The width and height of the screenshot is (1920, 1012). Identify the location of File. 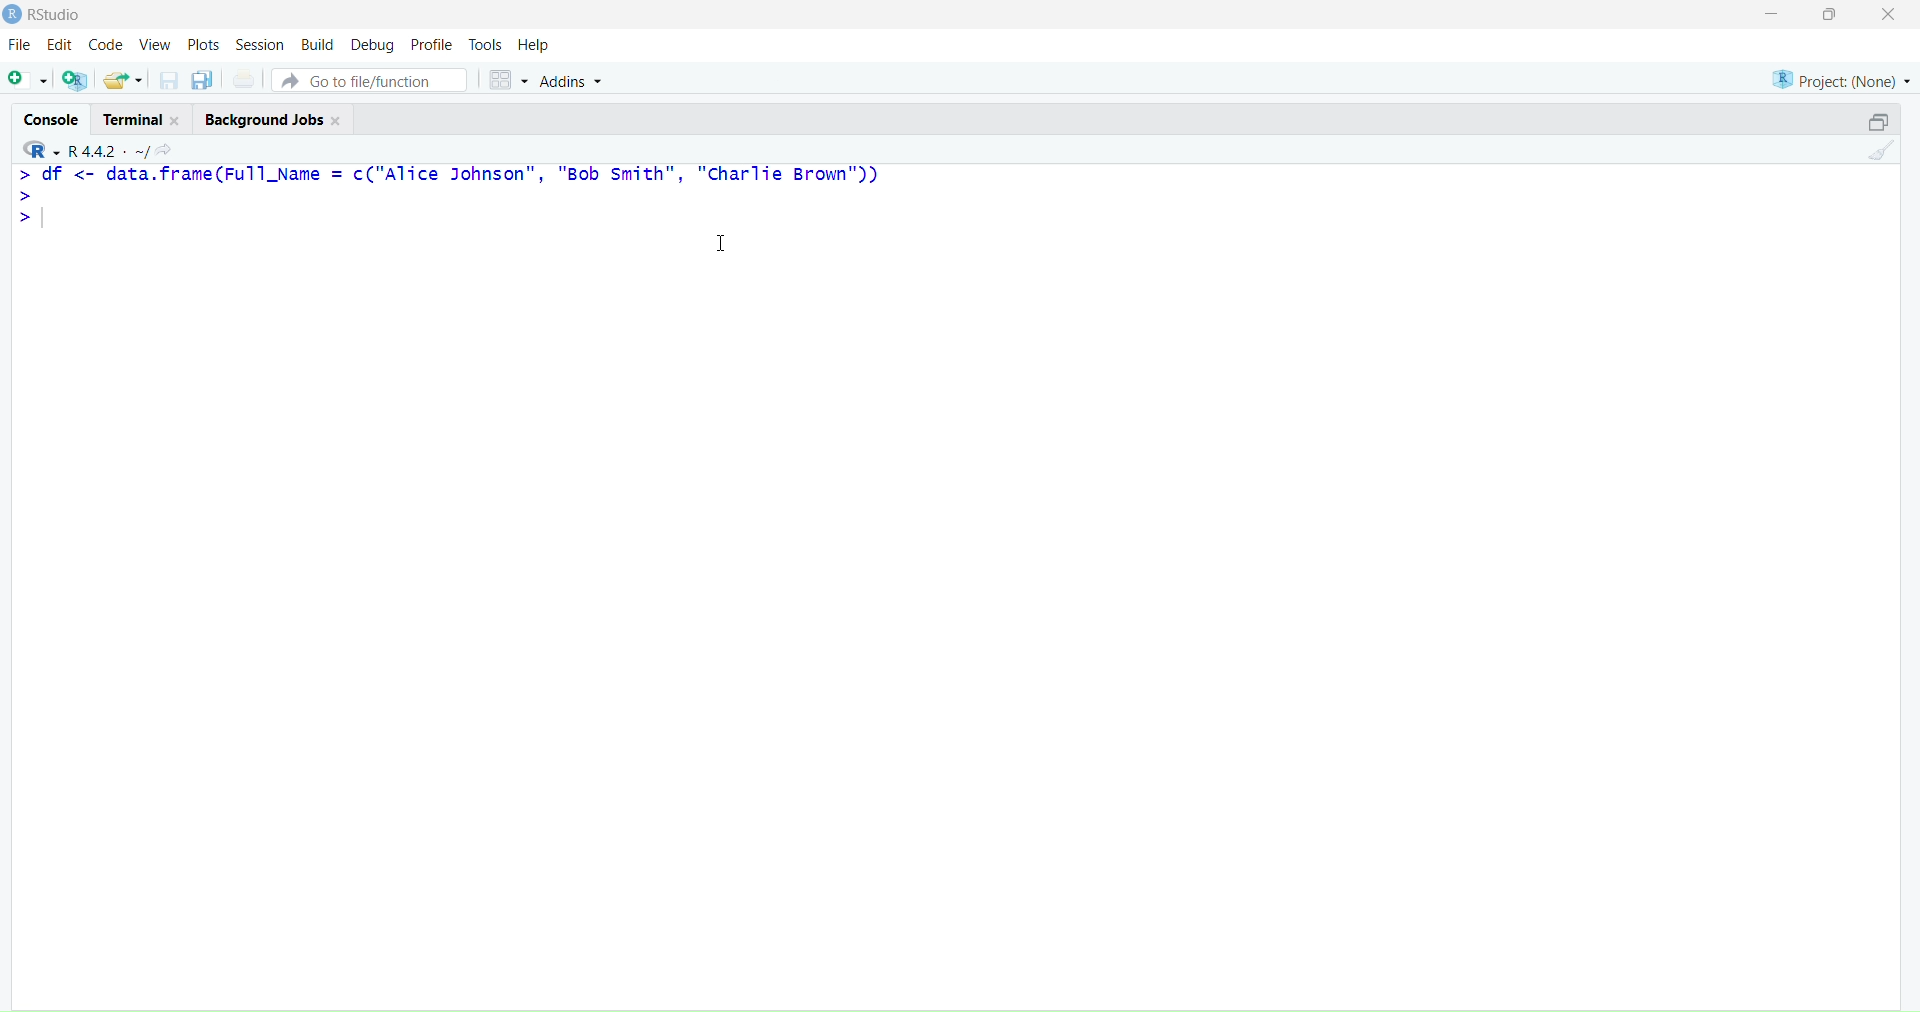
(21, 46).